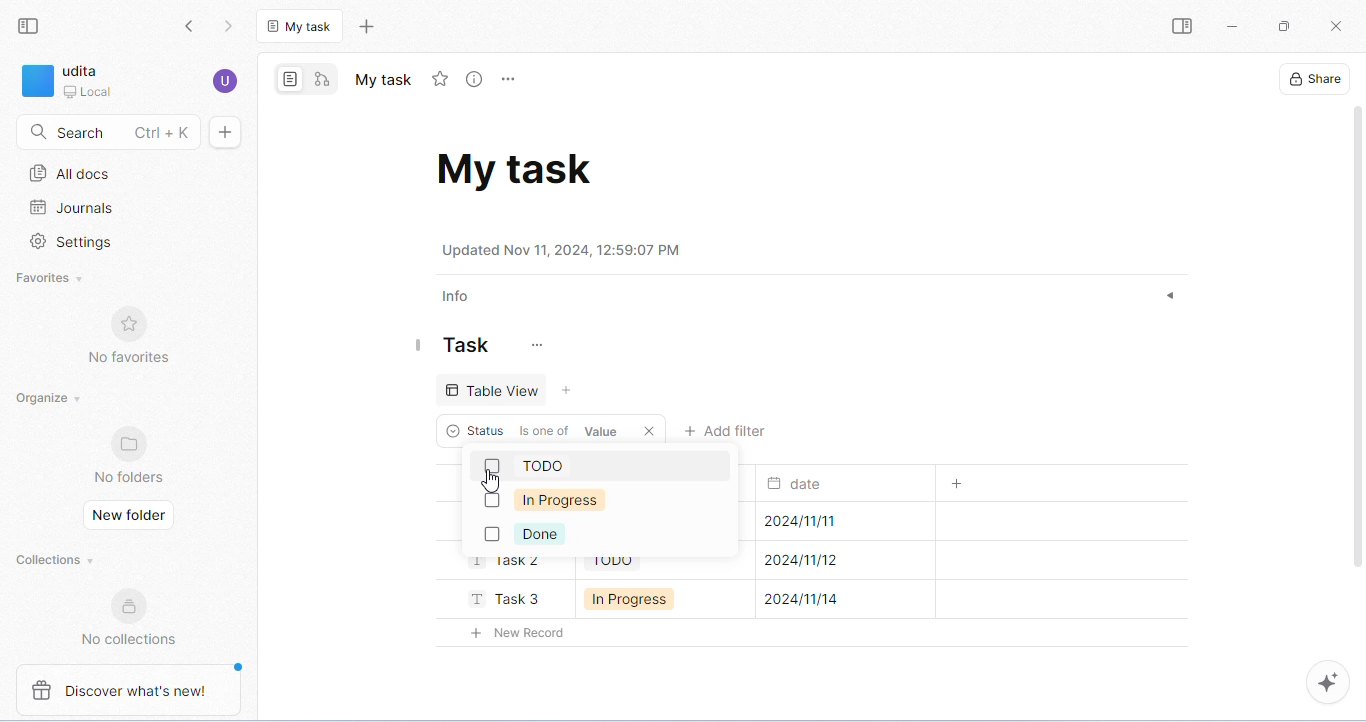 The height and width of the screenshot is (722, 1366). What do you see at coordinates (225, 81) in the screenshot?
I see `account` at bounding box center [225, 81].